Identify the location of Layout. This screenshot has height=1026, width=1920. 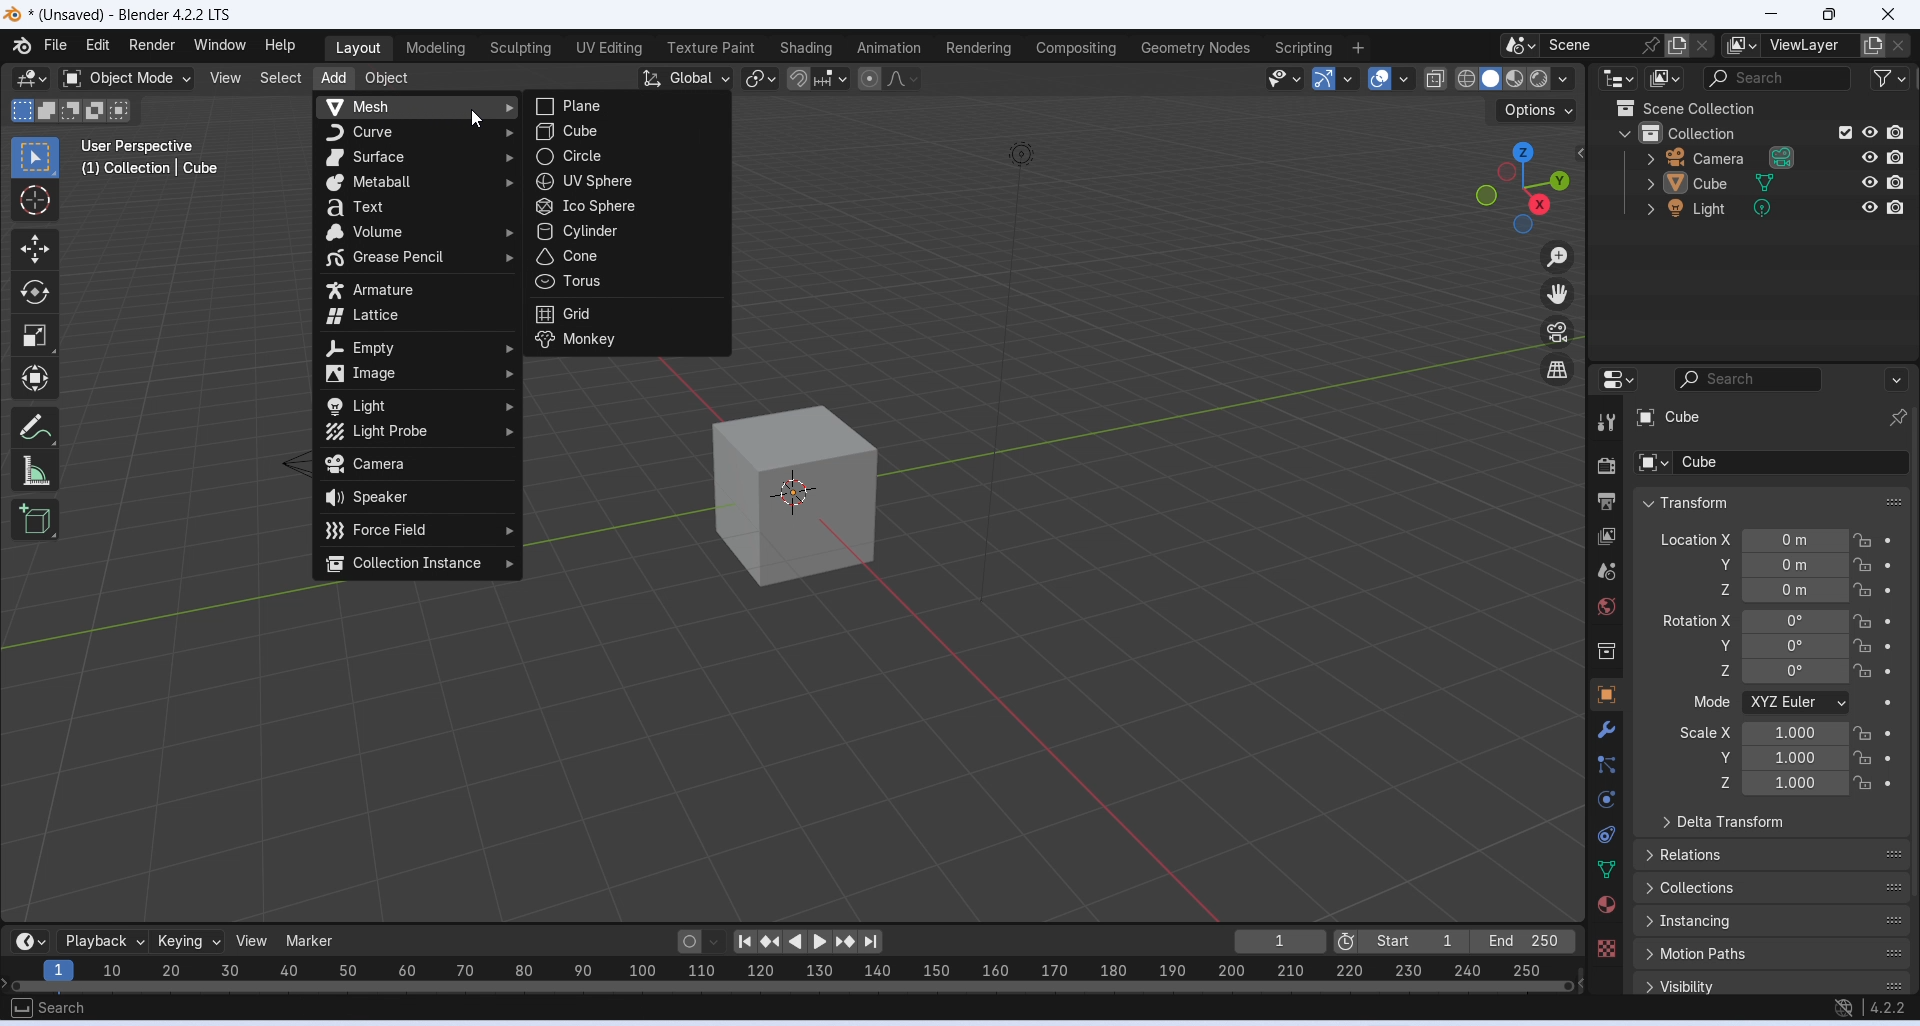
(358, 49).